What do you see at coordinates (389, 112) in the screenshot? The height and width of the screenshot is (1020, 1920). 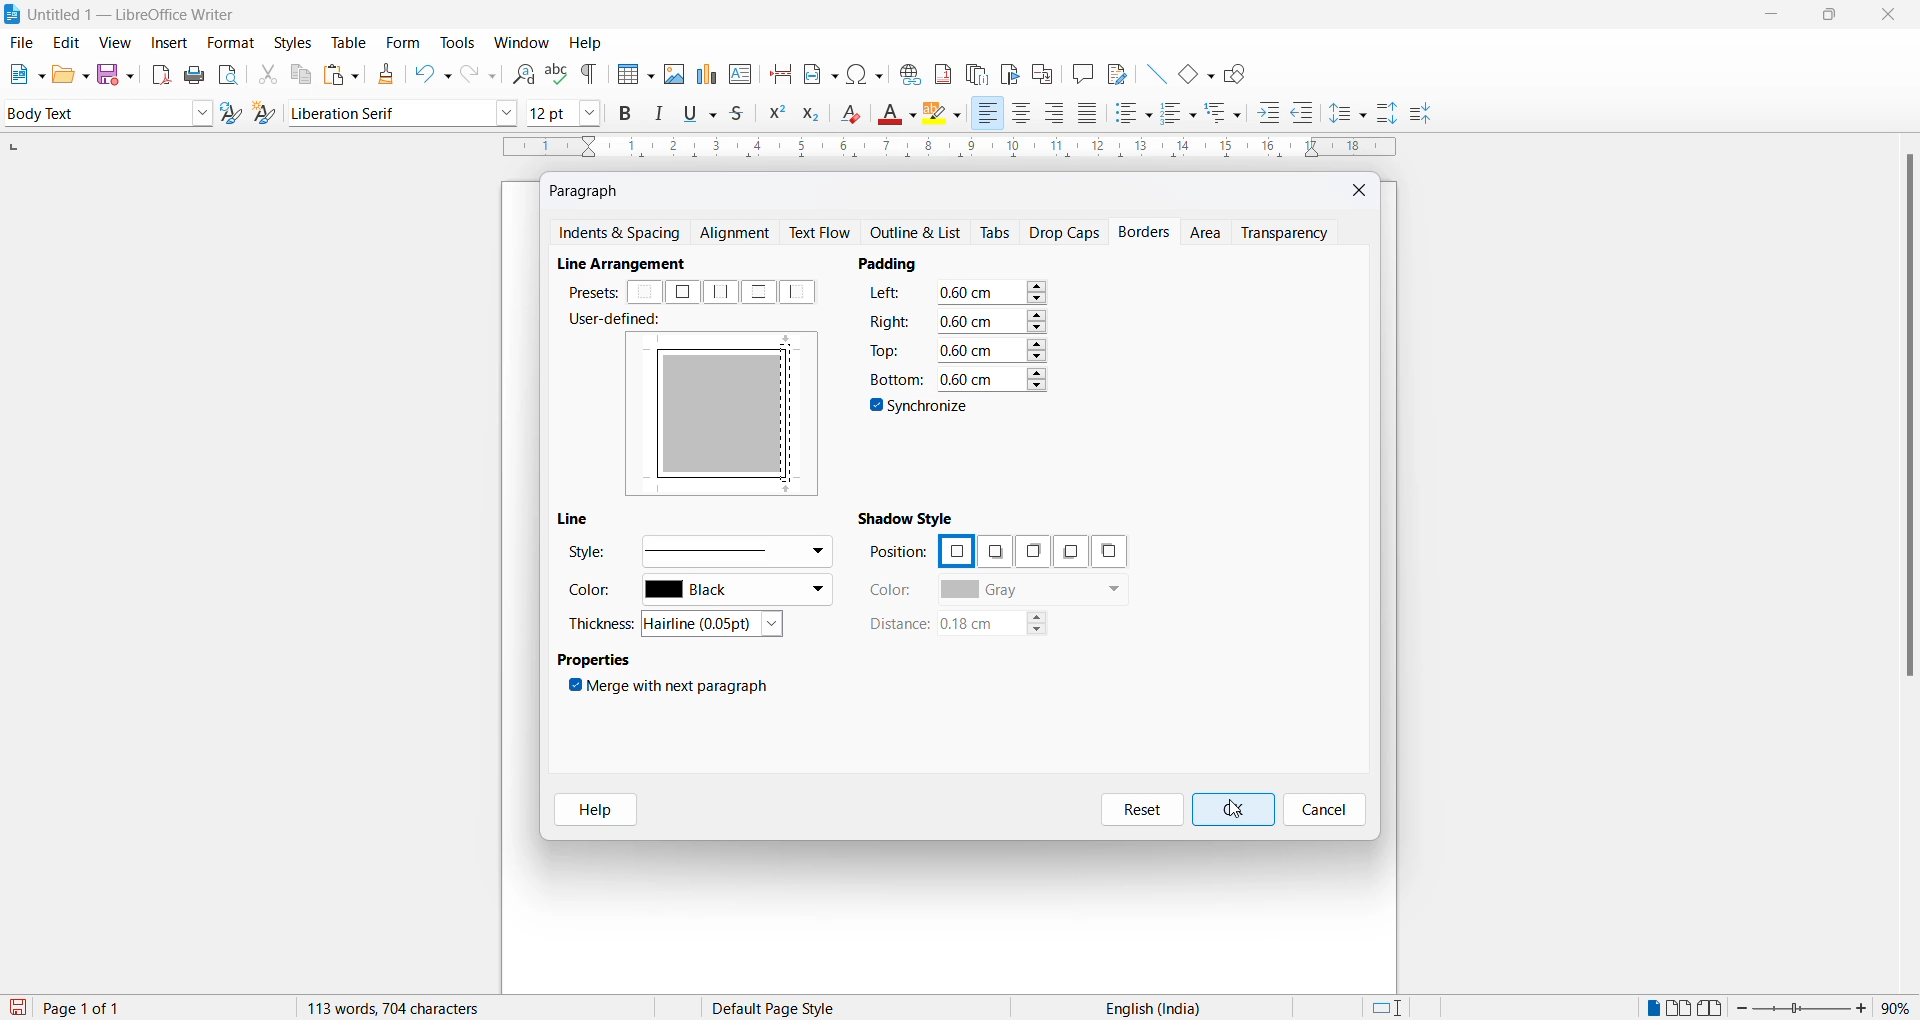 I see `font name` at bounding box center [389, 112].